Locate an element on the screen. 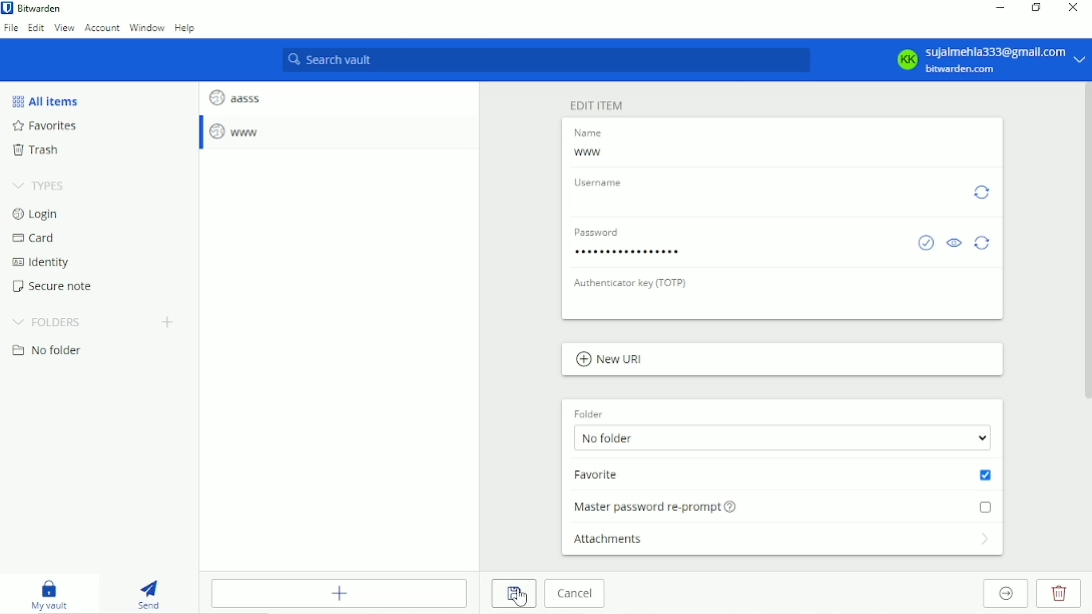 This screenshot has height=614, width=1092. No folder is located at coordinates (47, 351).